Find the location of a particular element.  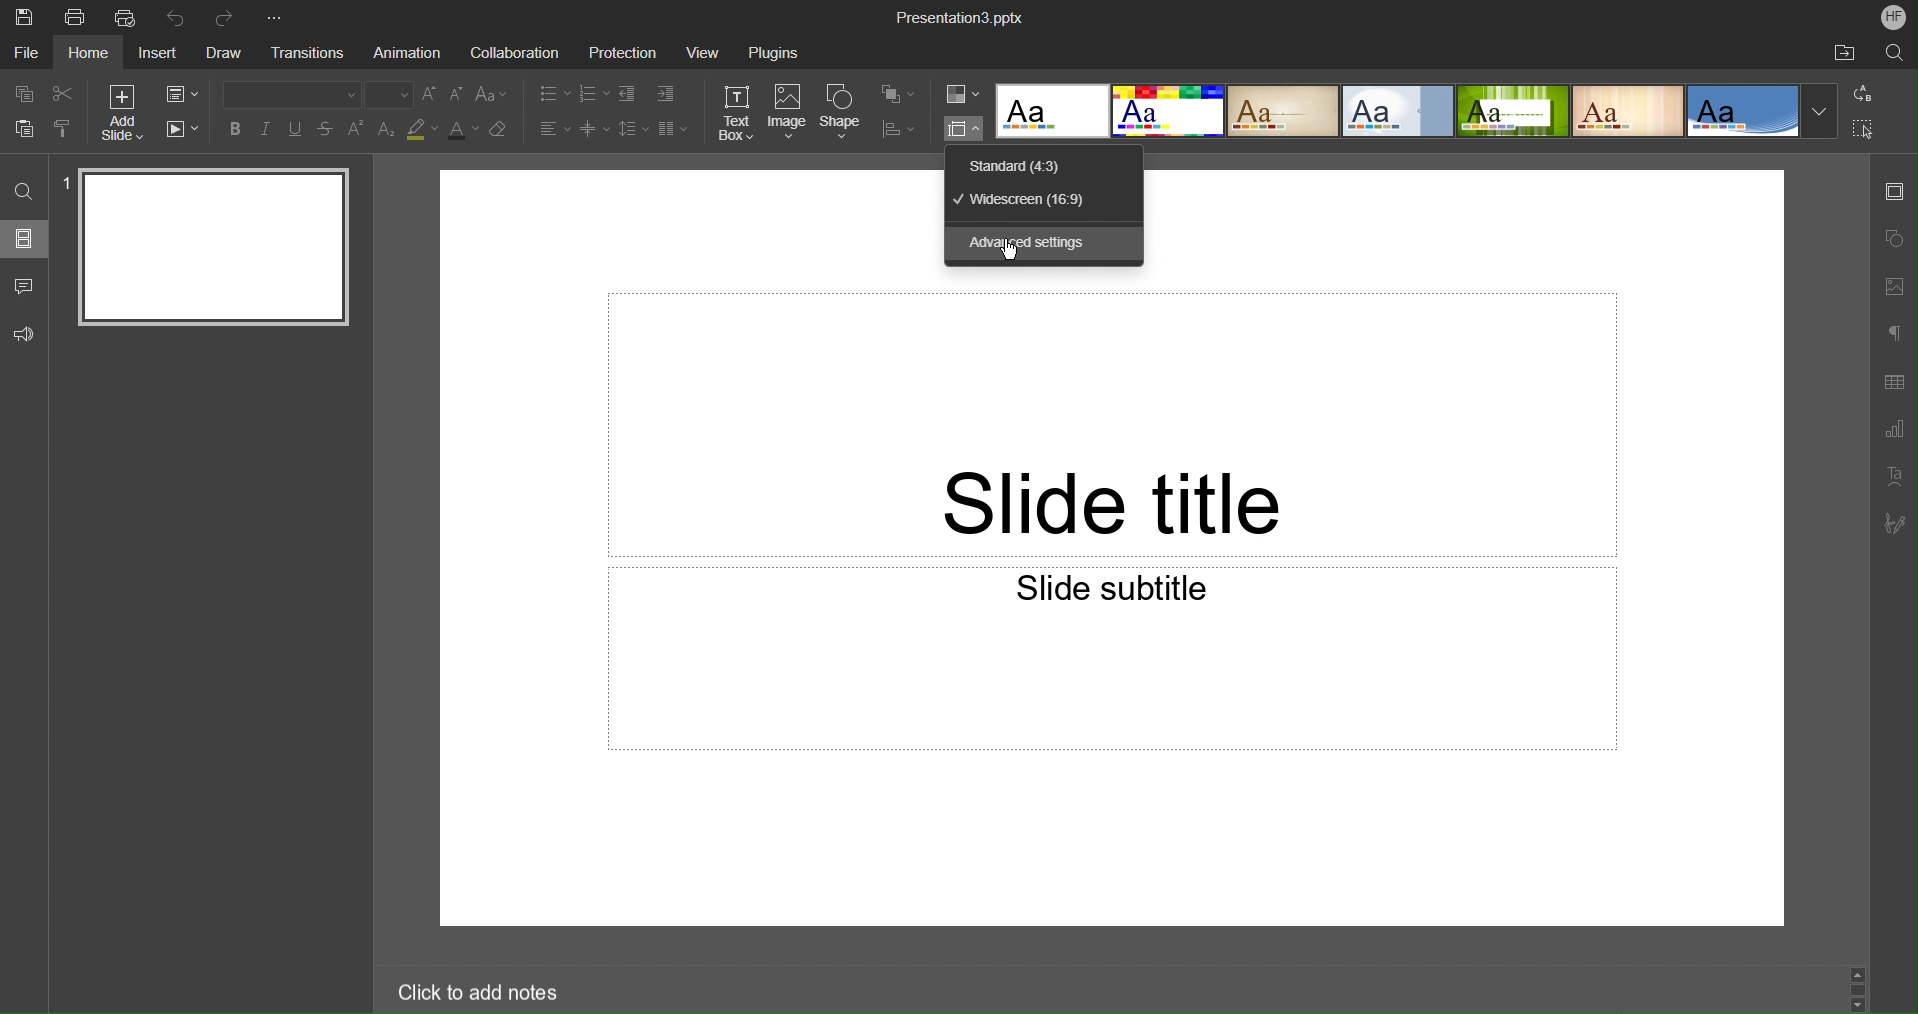

Text Color is located at coordinates (463, 132).